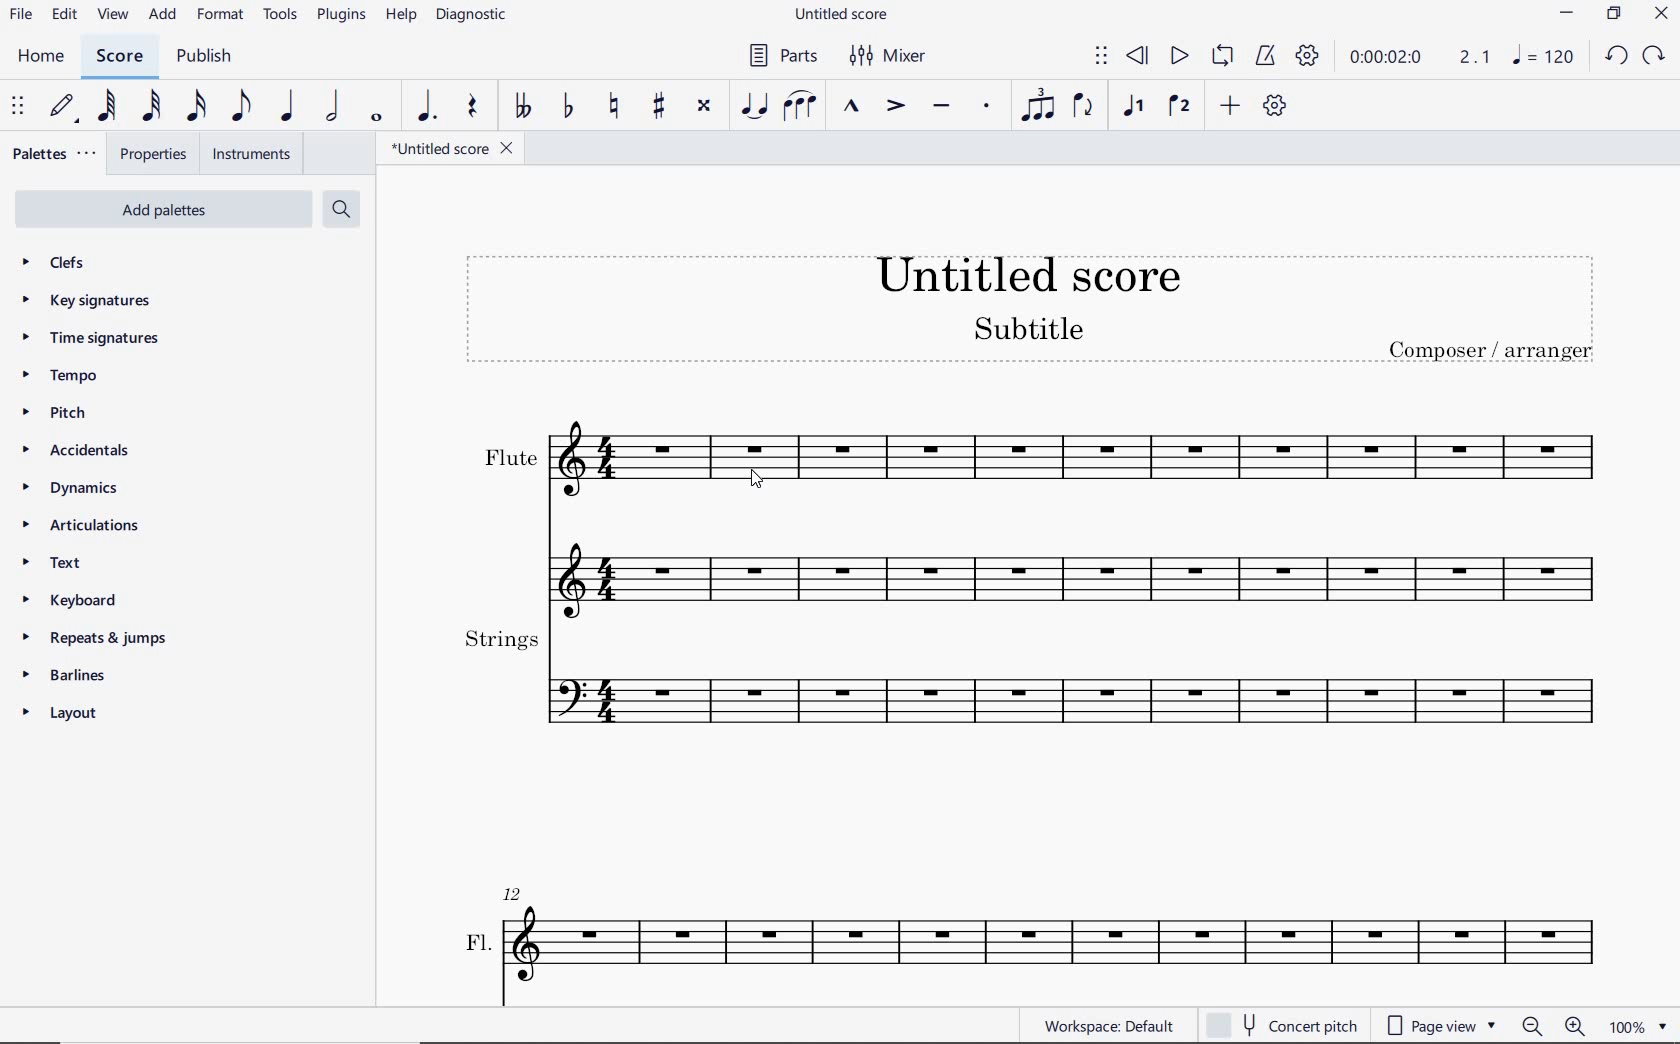 This screenshot has height=1044, width=1680. Describe the element at coordinates (82, 604) in the screenshot. I see `keyboard` at that location.